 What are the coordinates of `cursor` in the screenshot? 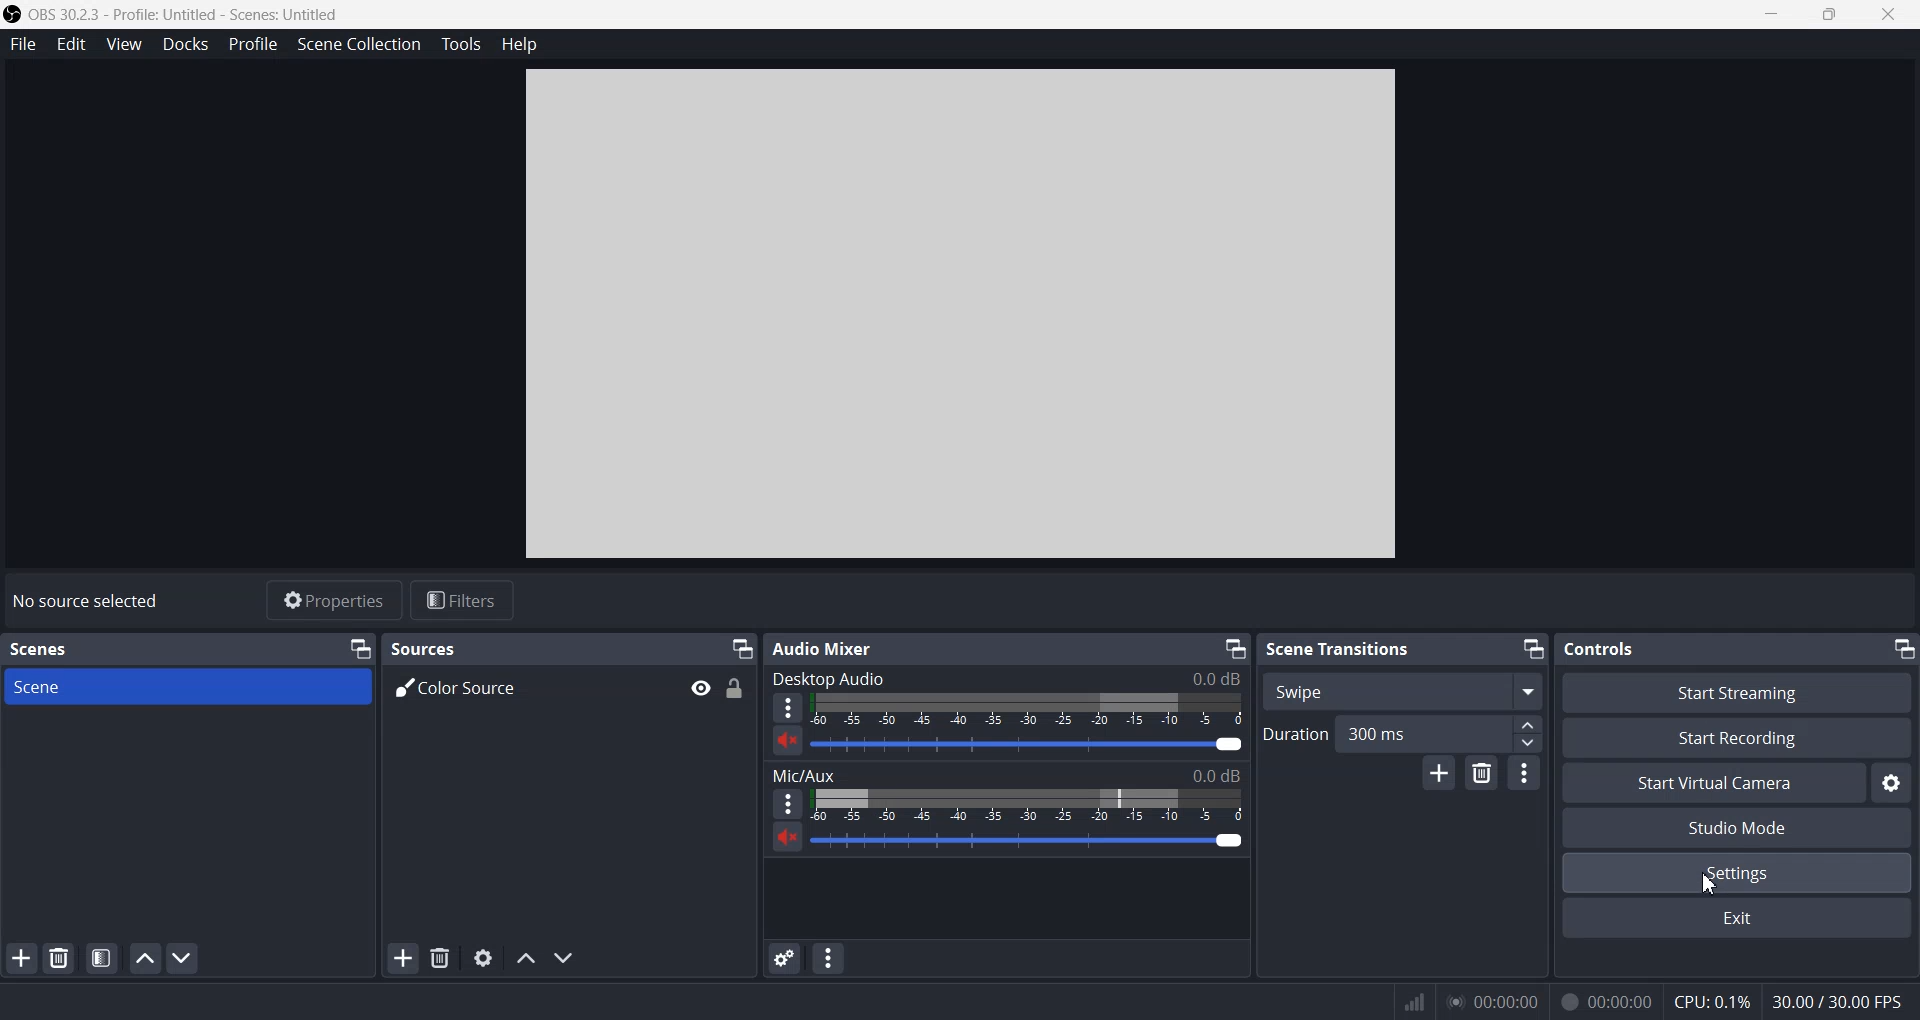 It's located at (1708, 886).